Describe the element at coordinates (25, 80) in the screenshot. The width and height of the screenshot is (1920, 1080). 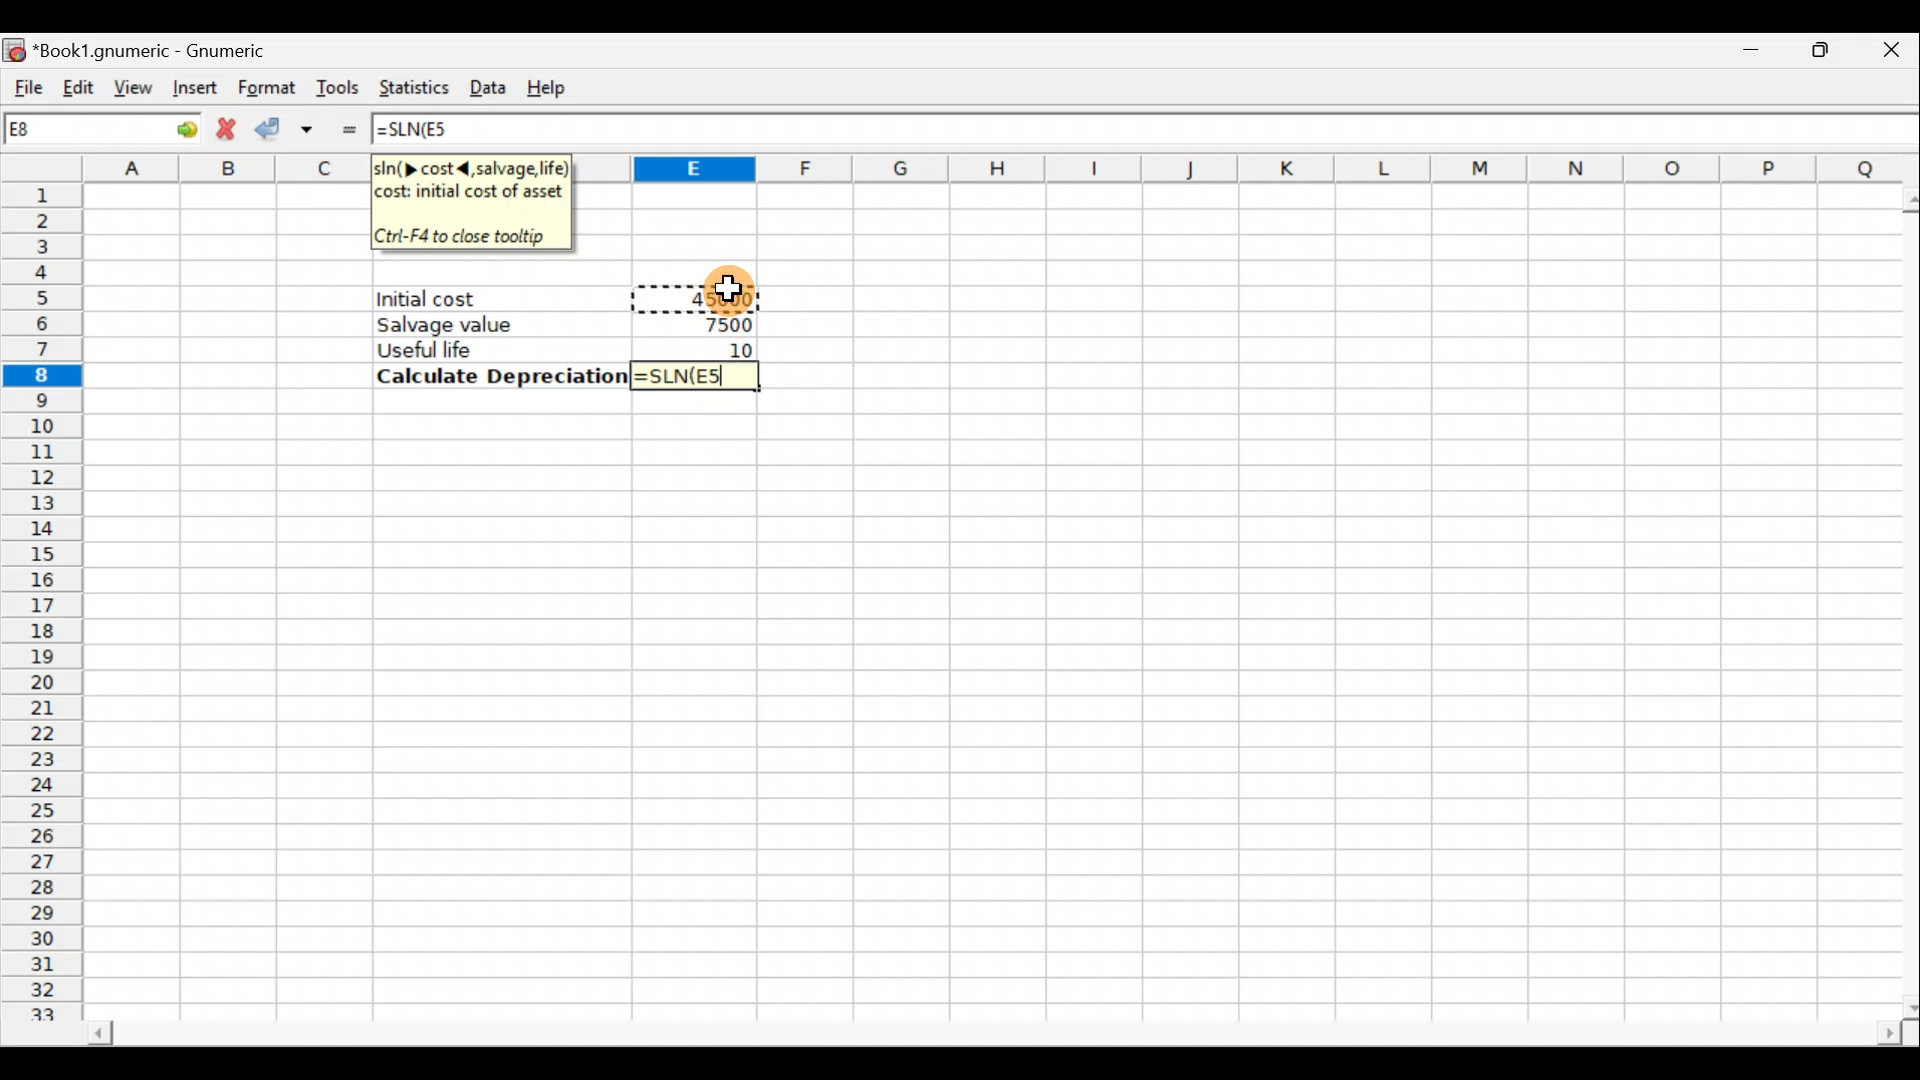
I see `File` at that location.